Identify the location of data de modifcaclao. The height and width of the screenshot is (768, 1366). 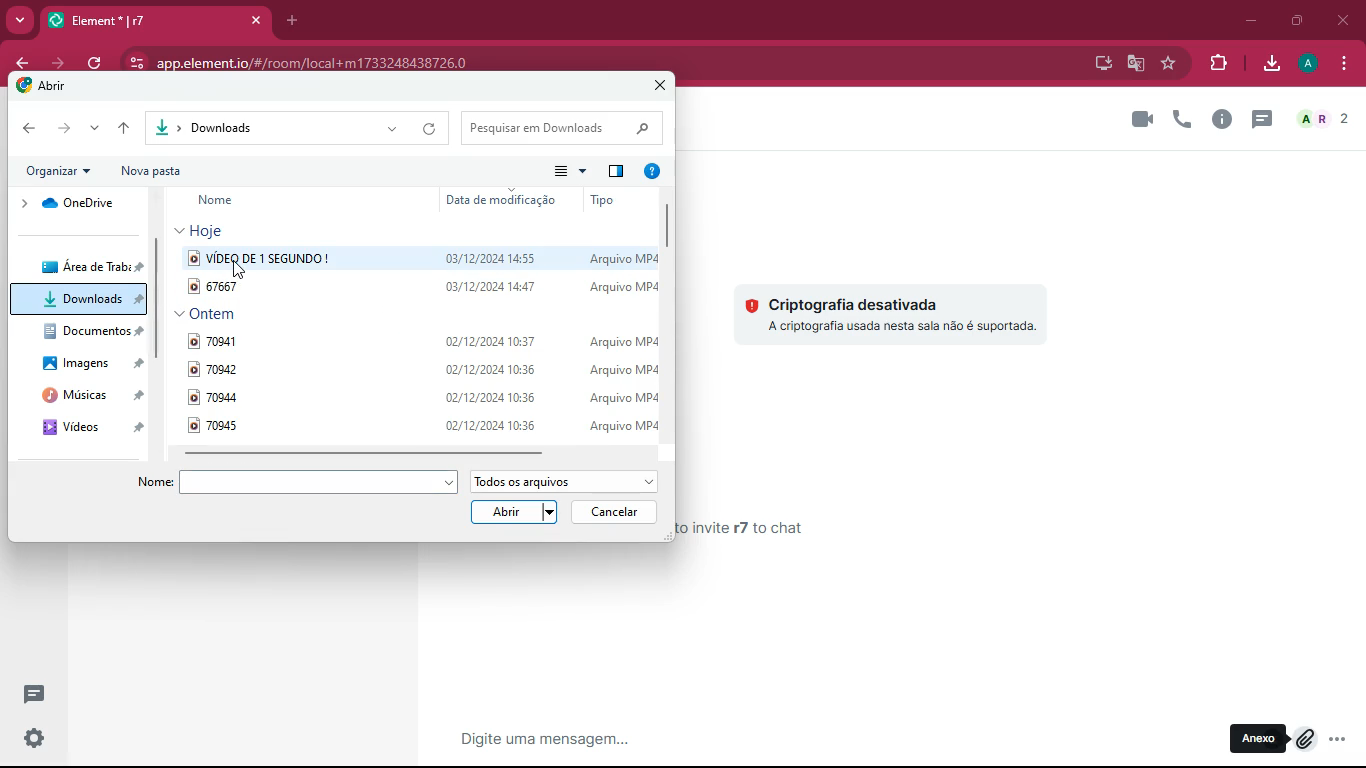
(502, 202).